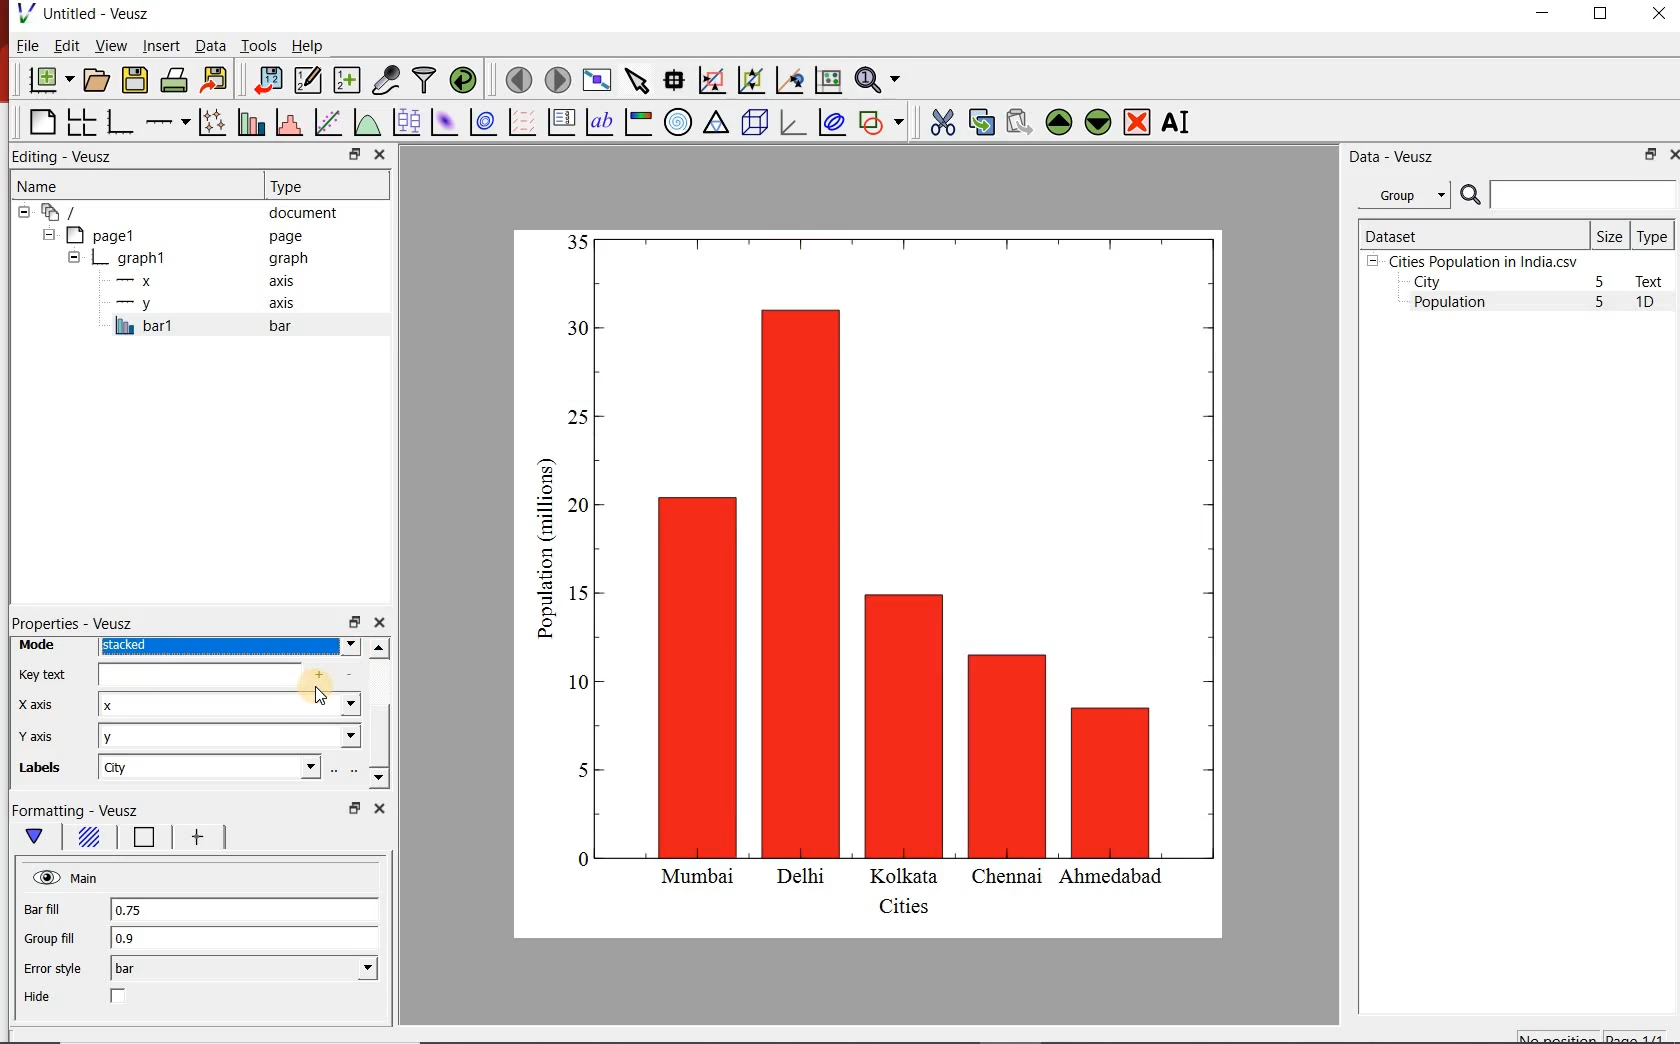  Describe the element at coordinates (245, 939) in the screenshot. I see `0.9` at that location.